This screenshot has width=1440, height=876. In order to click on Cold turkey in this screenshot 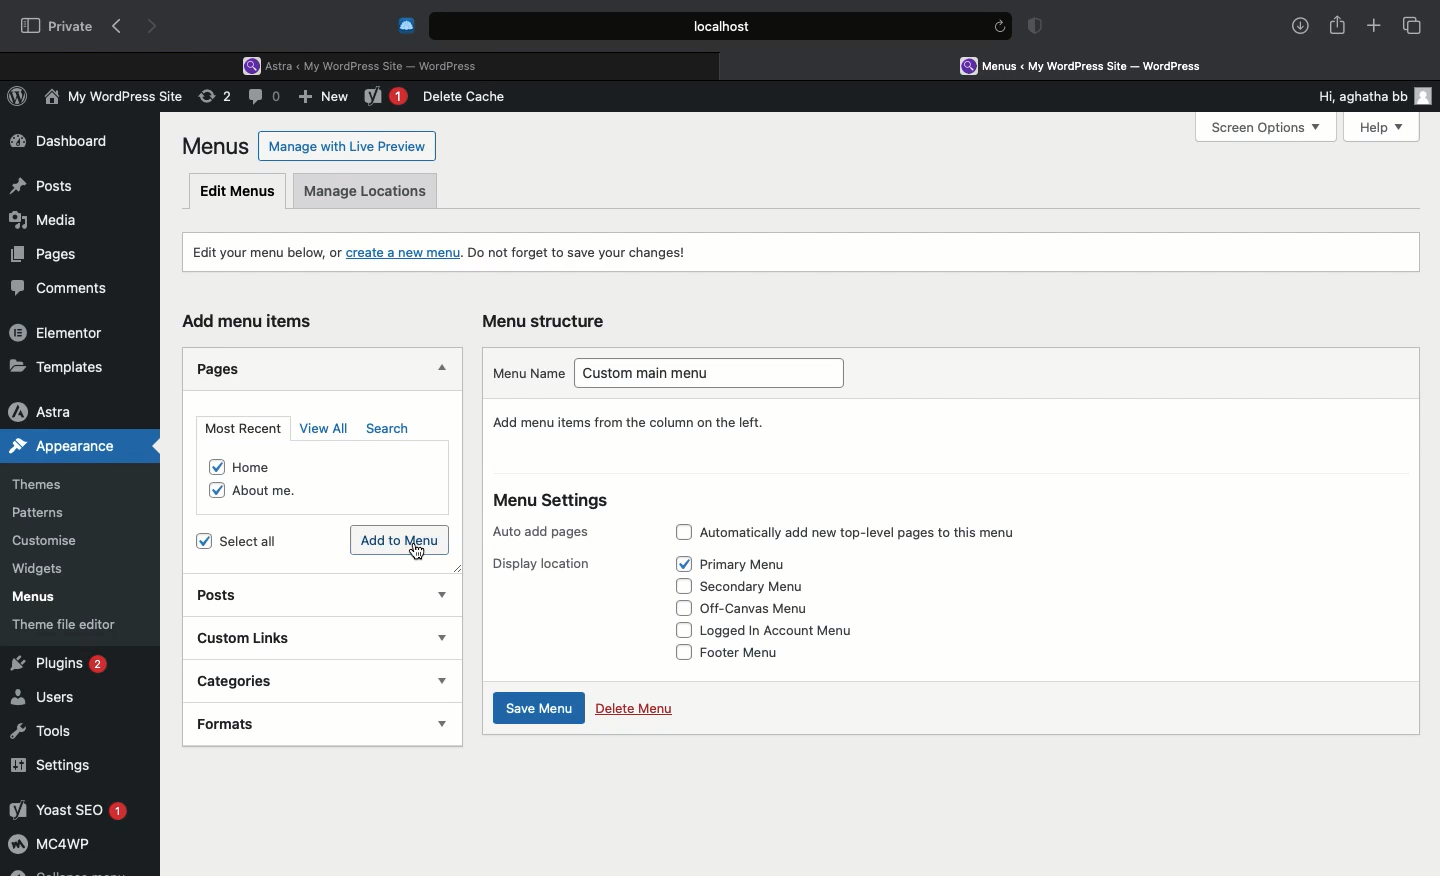, I will do `click(407, 26)`.